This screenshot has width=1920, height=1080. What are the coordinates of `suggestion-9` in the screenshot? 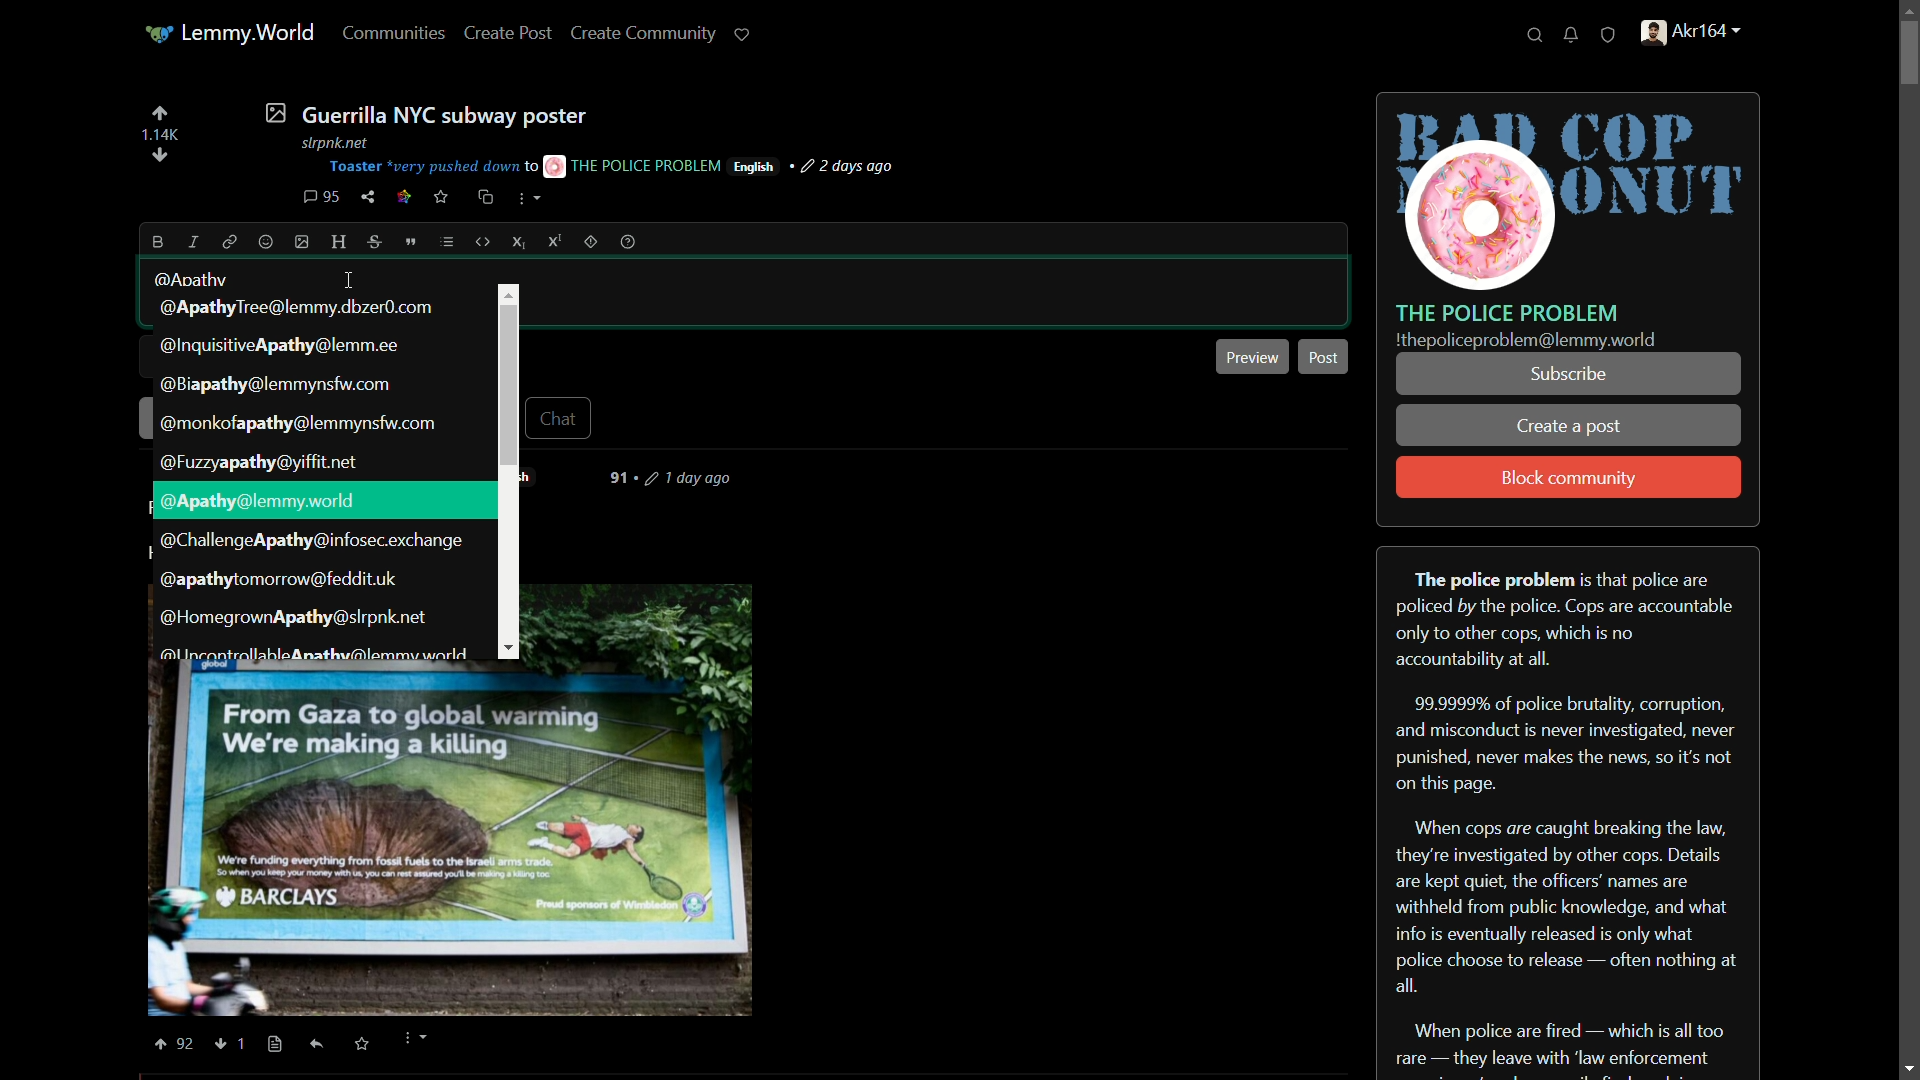 It's located at (291, 616).